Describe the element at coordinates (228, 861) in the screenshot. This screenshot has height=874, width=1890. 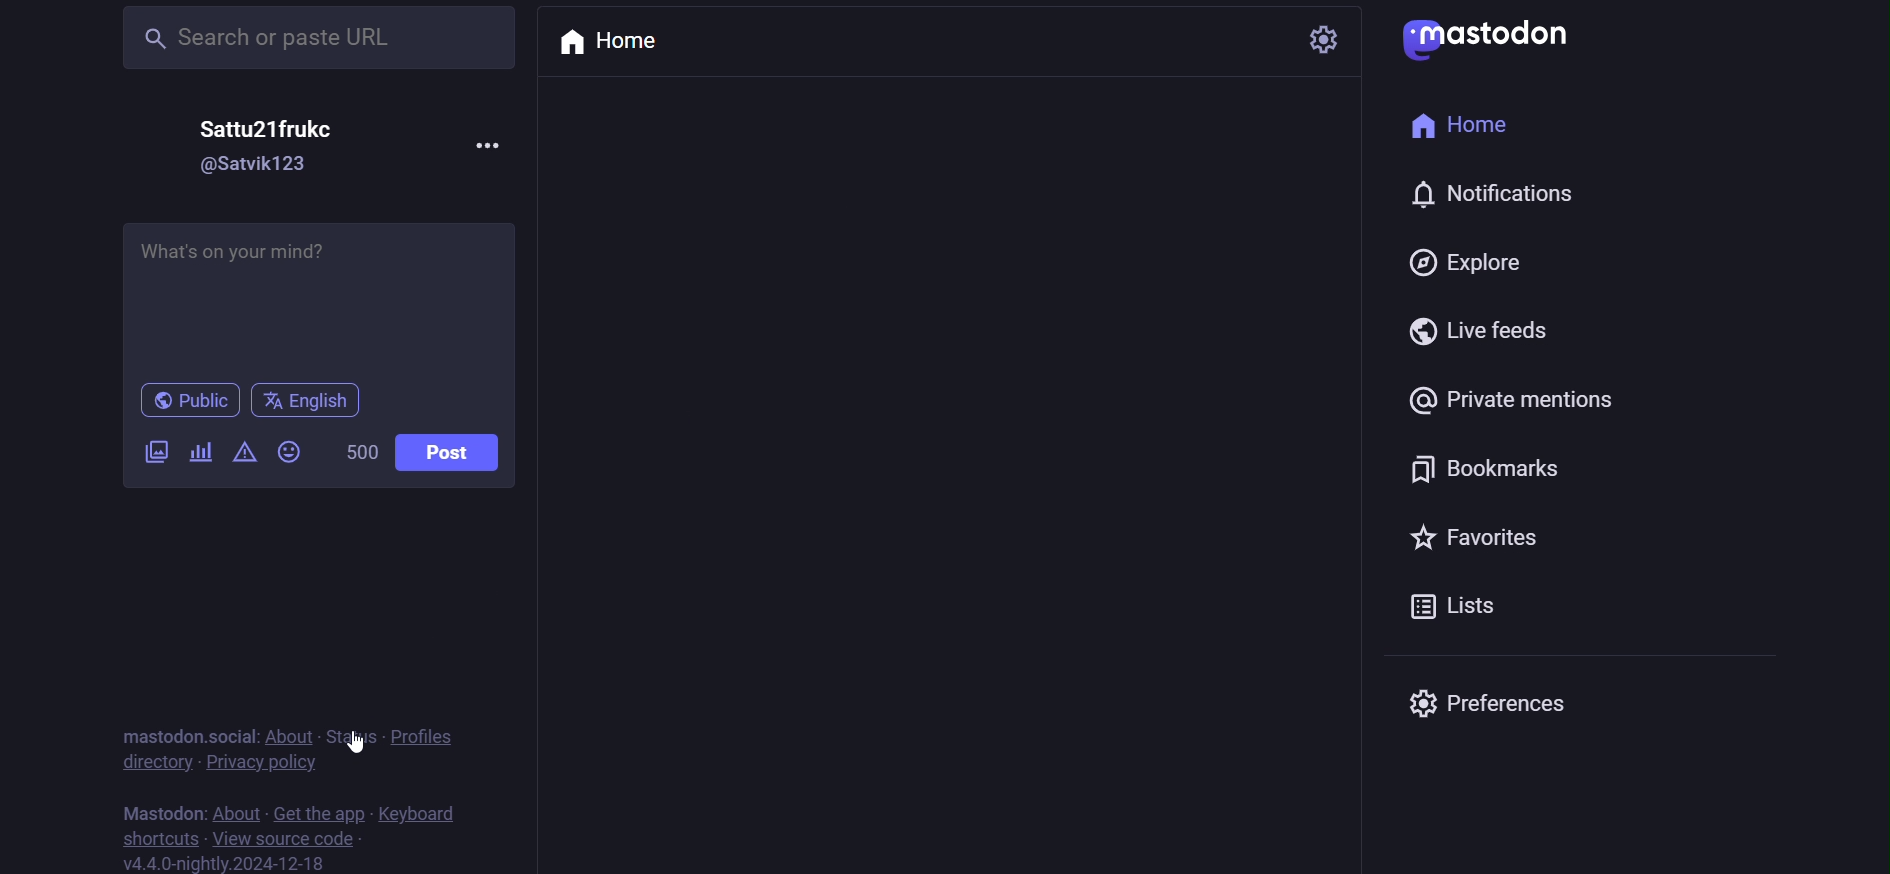
I see `version` at that location.